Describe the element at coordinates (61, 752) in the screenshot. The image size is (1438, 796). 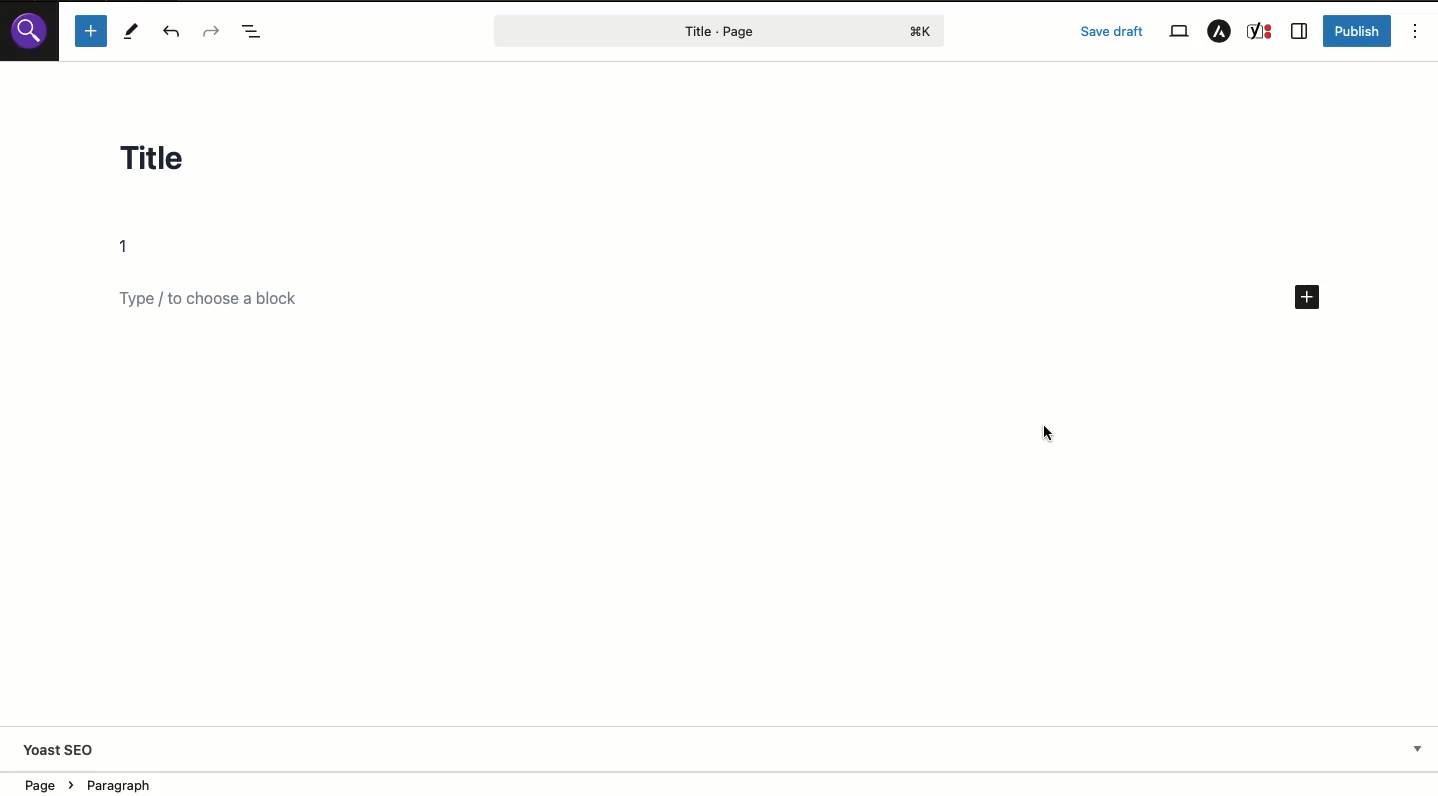
I see `Yoast SEO` at that location.